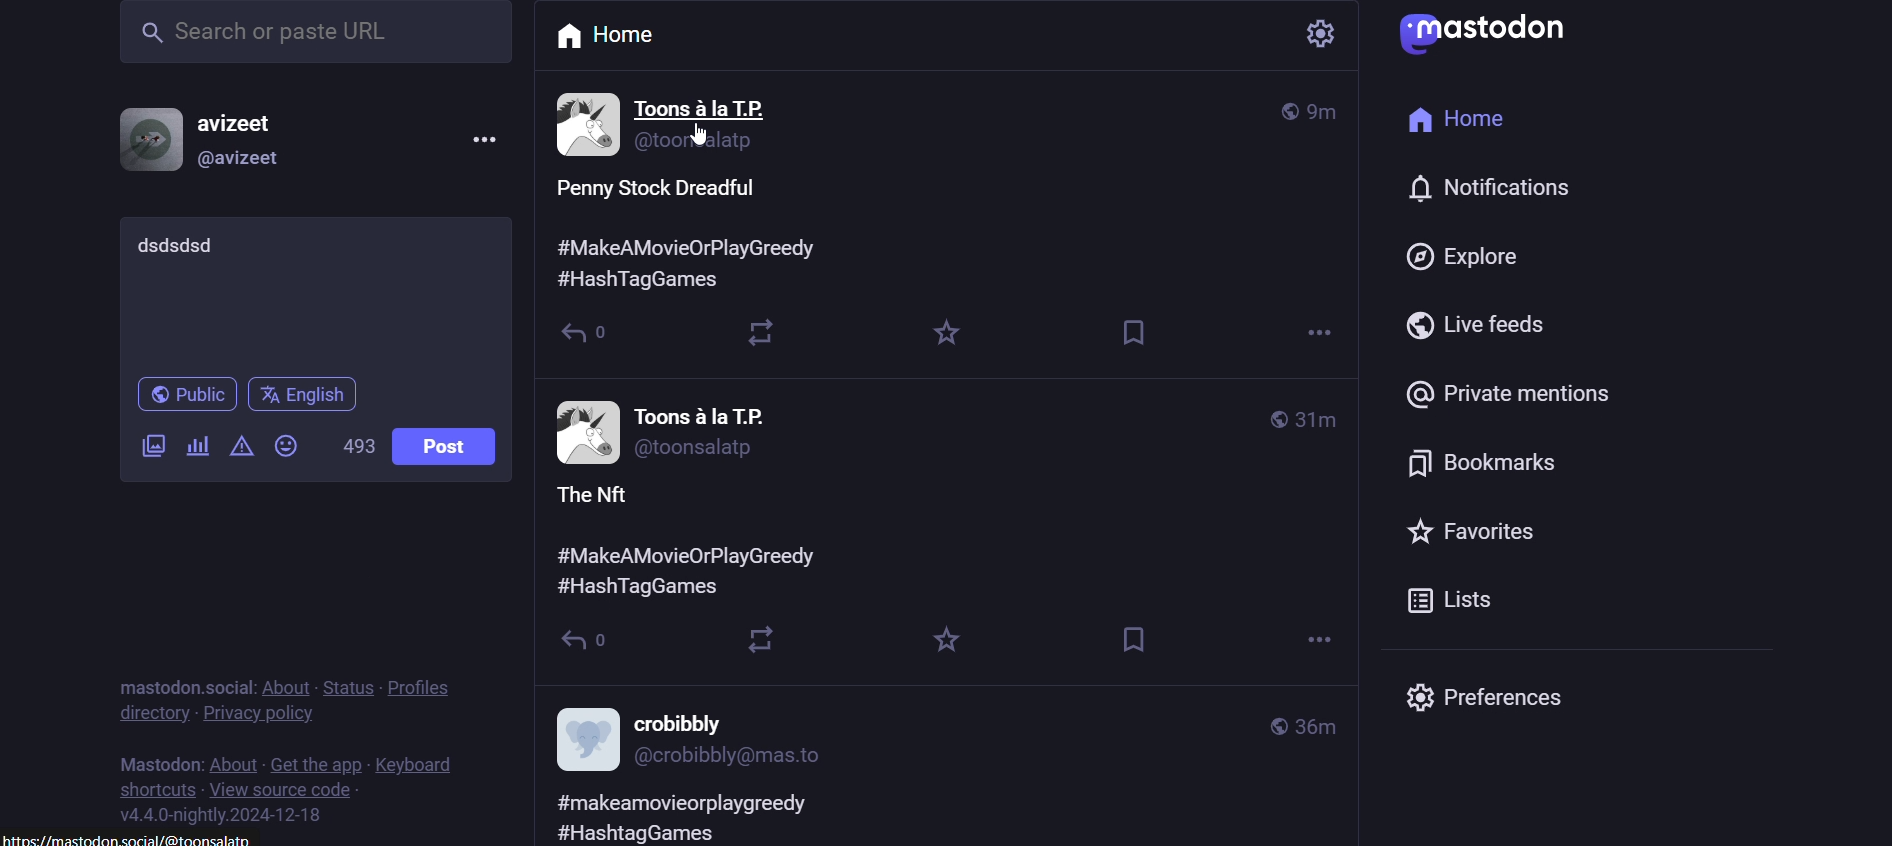 The image size is (1892, 846). Describe the element at coordinates (181, 675) in the screenshot. I see `text` at that location.